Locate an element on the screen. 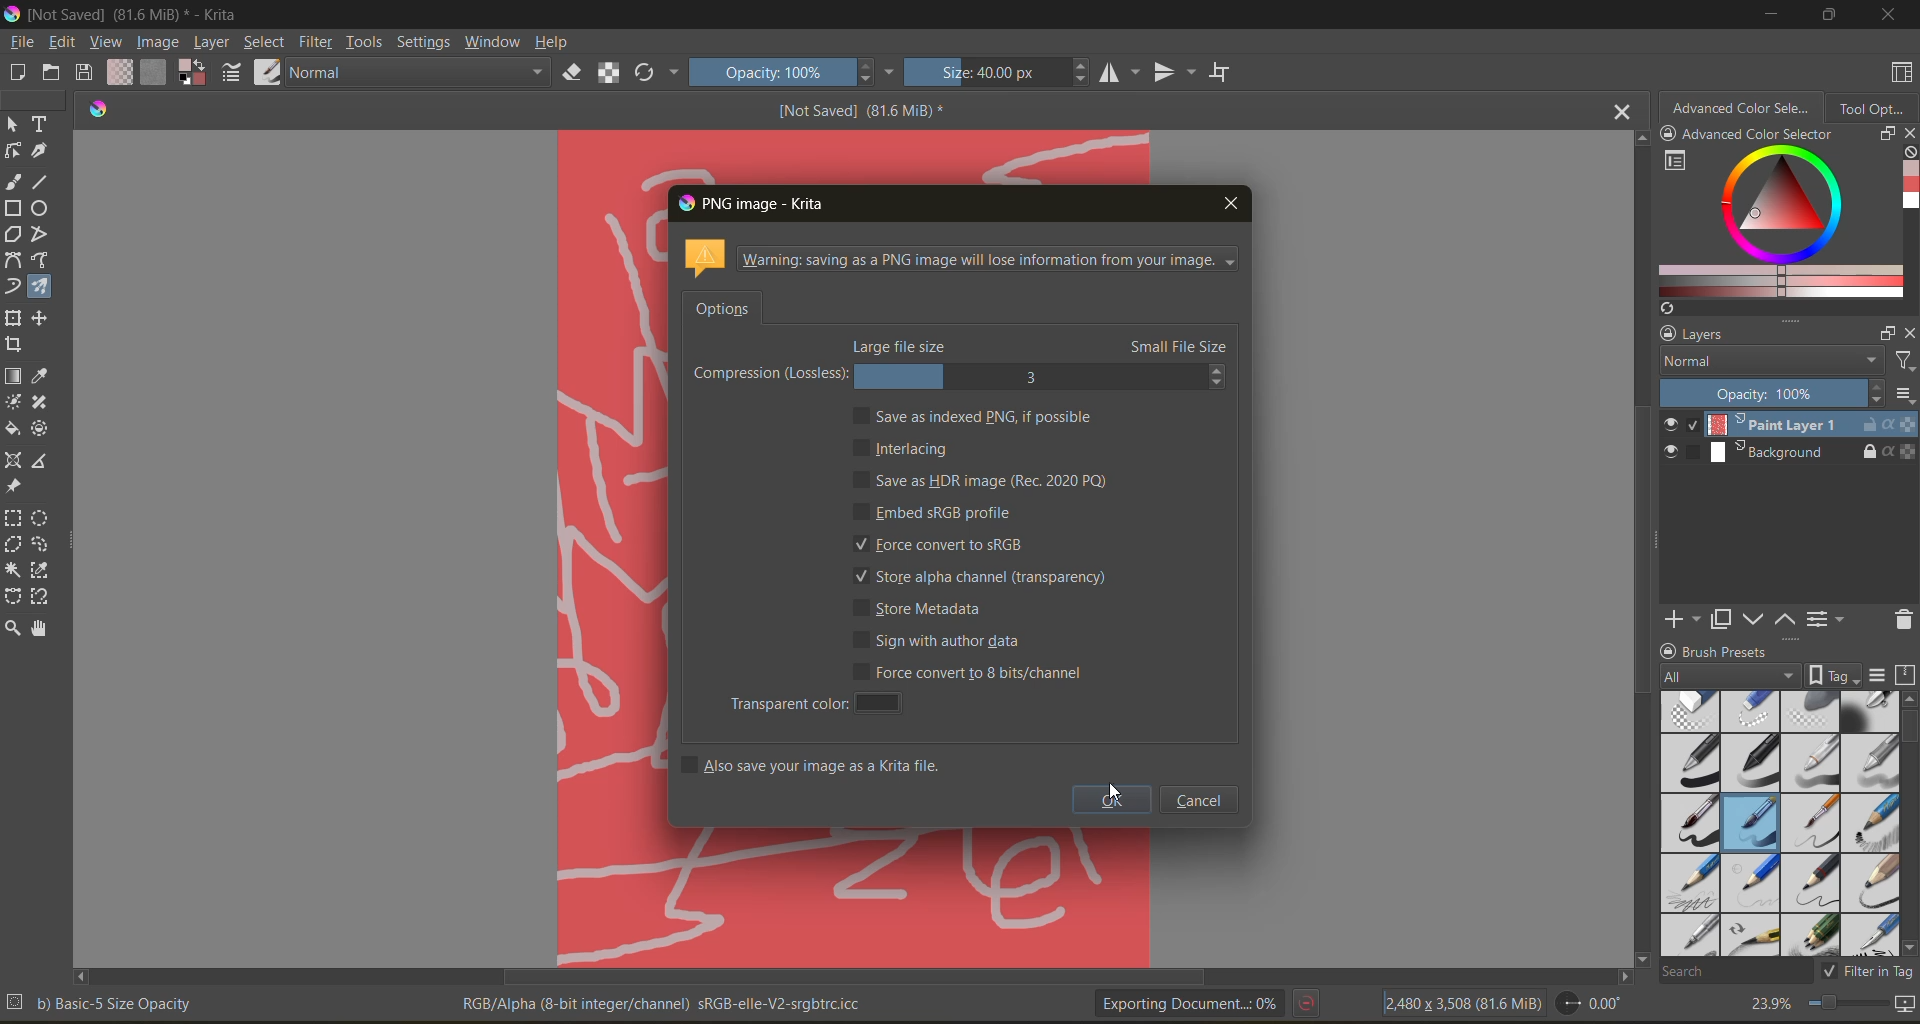 Image resolution: width=1920 pixels, height=1024 pixels. interlacing is located at coordinates (905, 448).